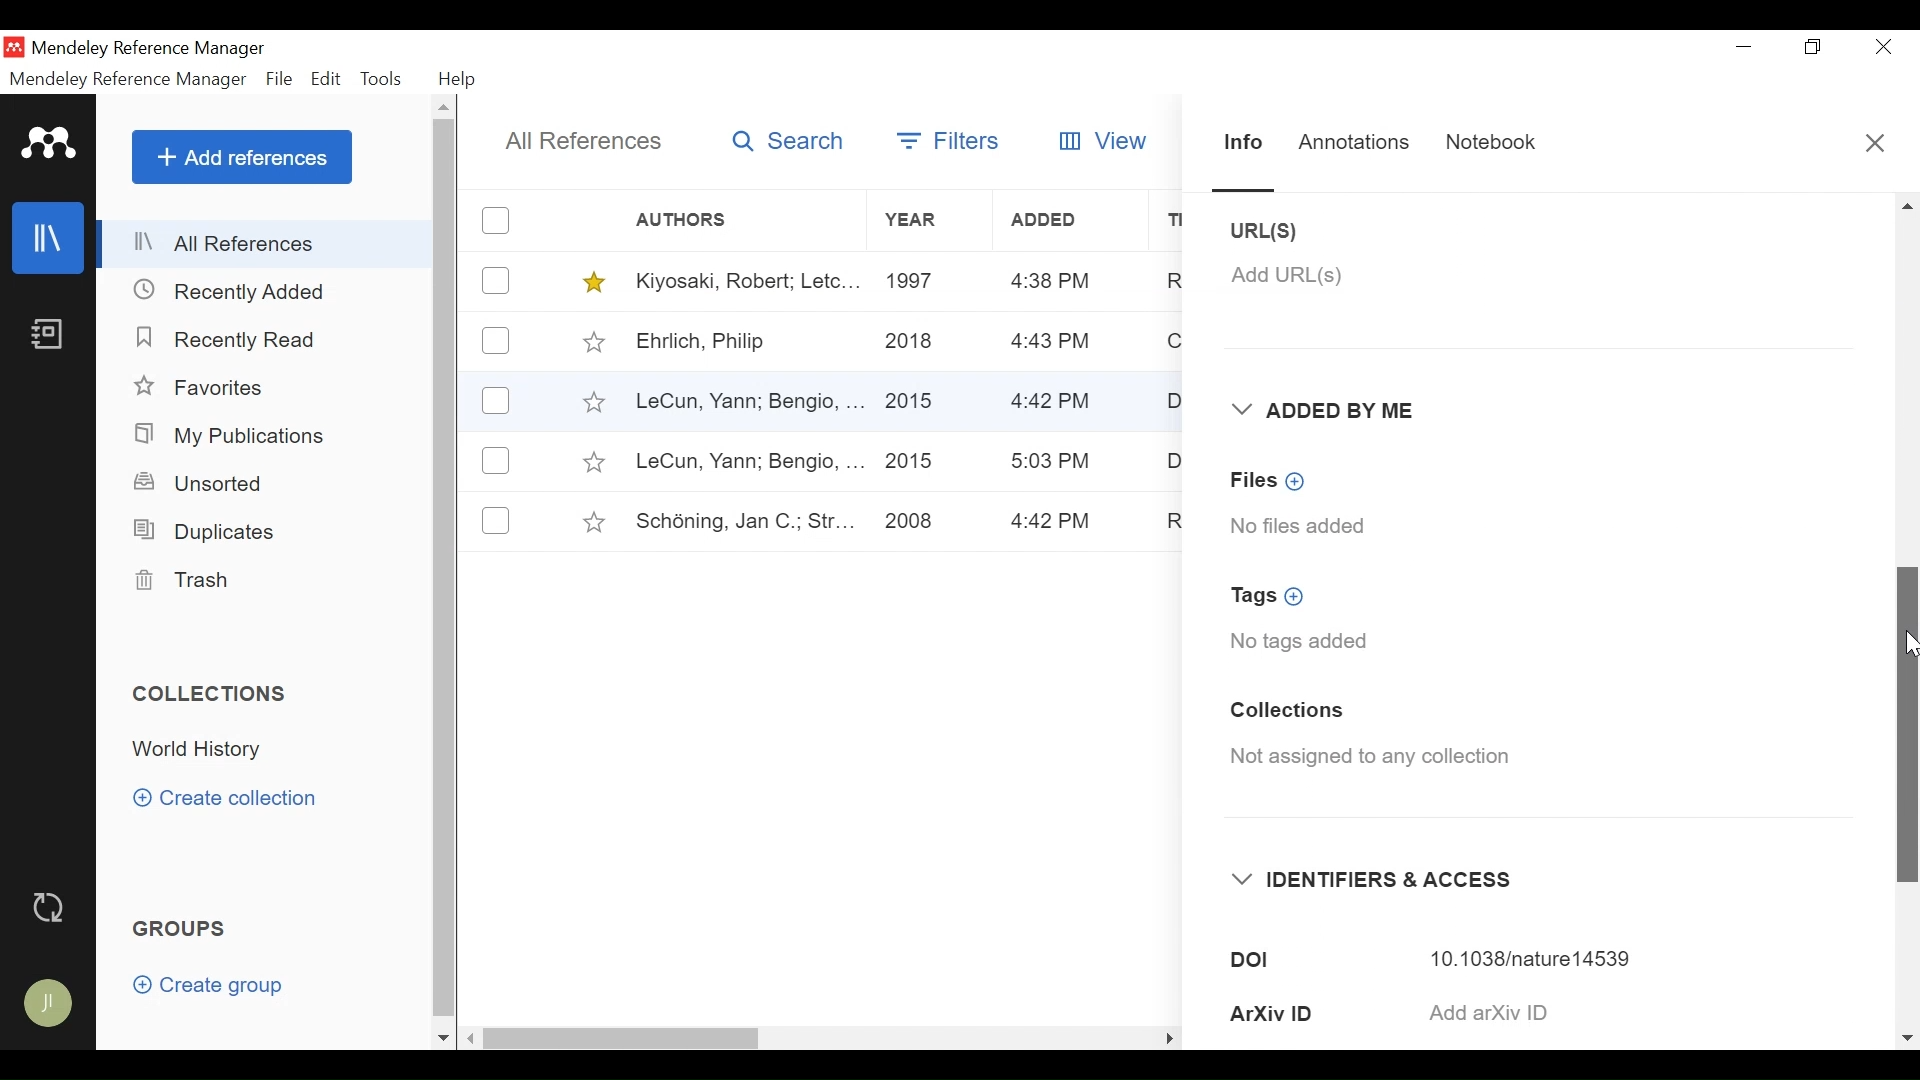  I want to click on ArXiv ID, so click(1546, 1011).